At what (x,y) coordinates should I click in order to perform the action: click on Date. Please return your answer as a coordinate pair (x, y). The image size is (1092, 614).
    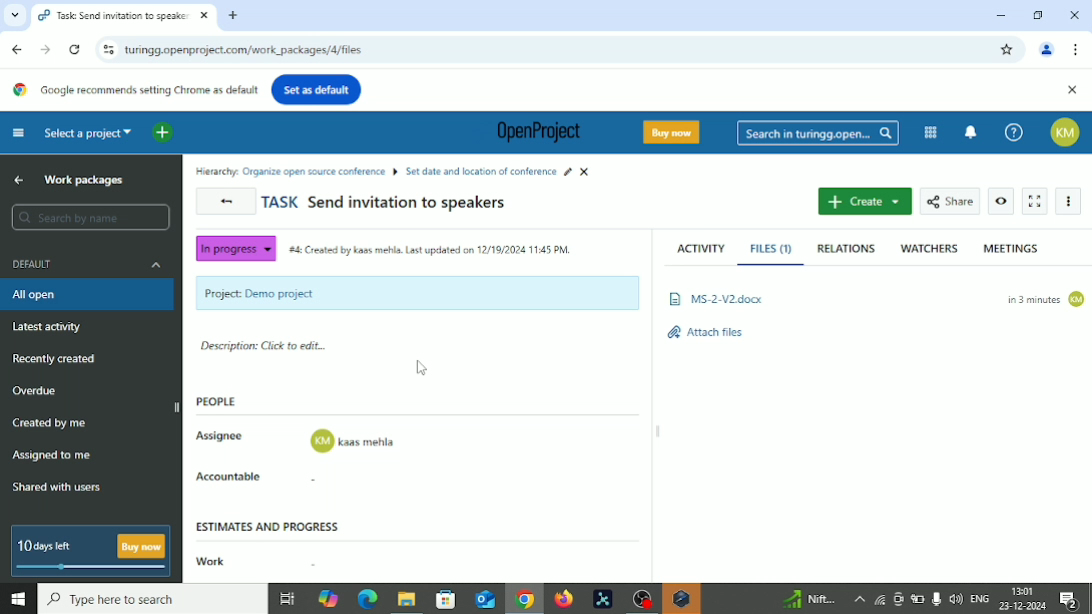
    Looking at the image, I should click on (1024, 606).